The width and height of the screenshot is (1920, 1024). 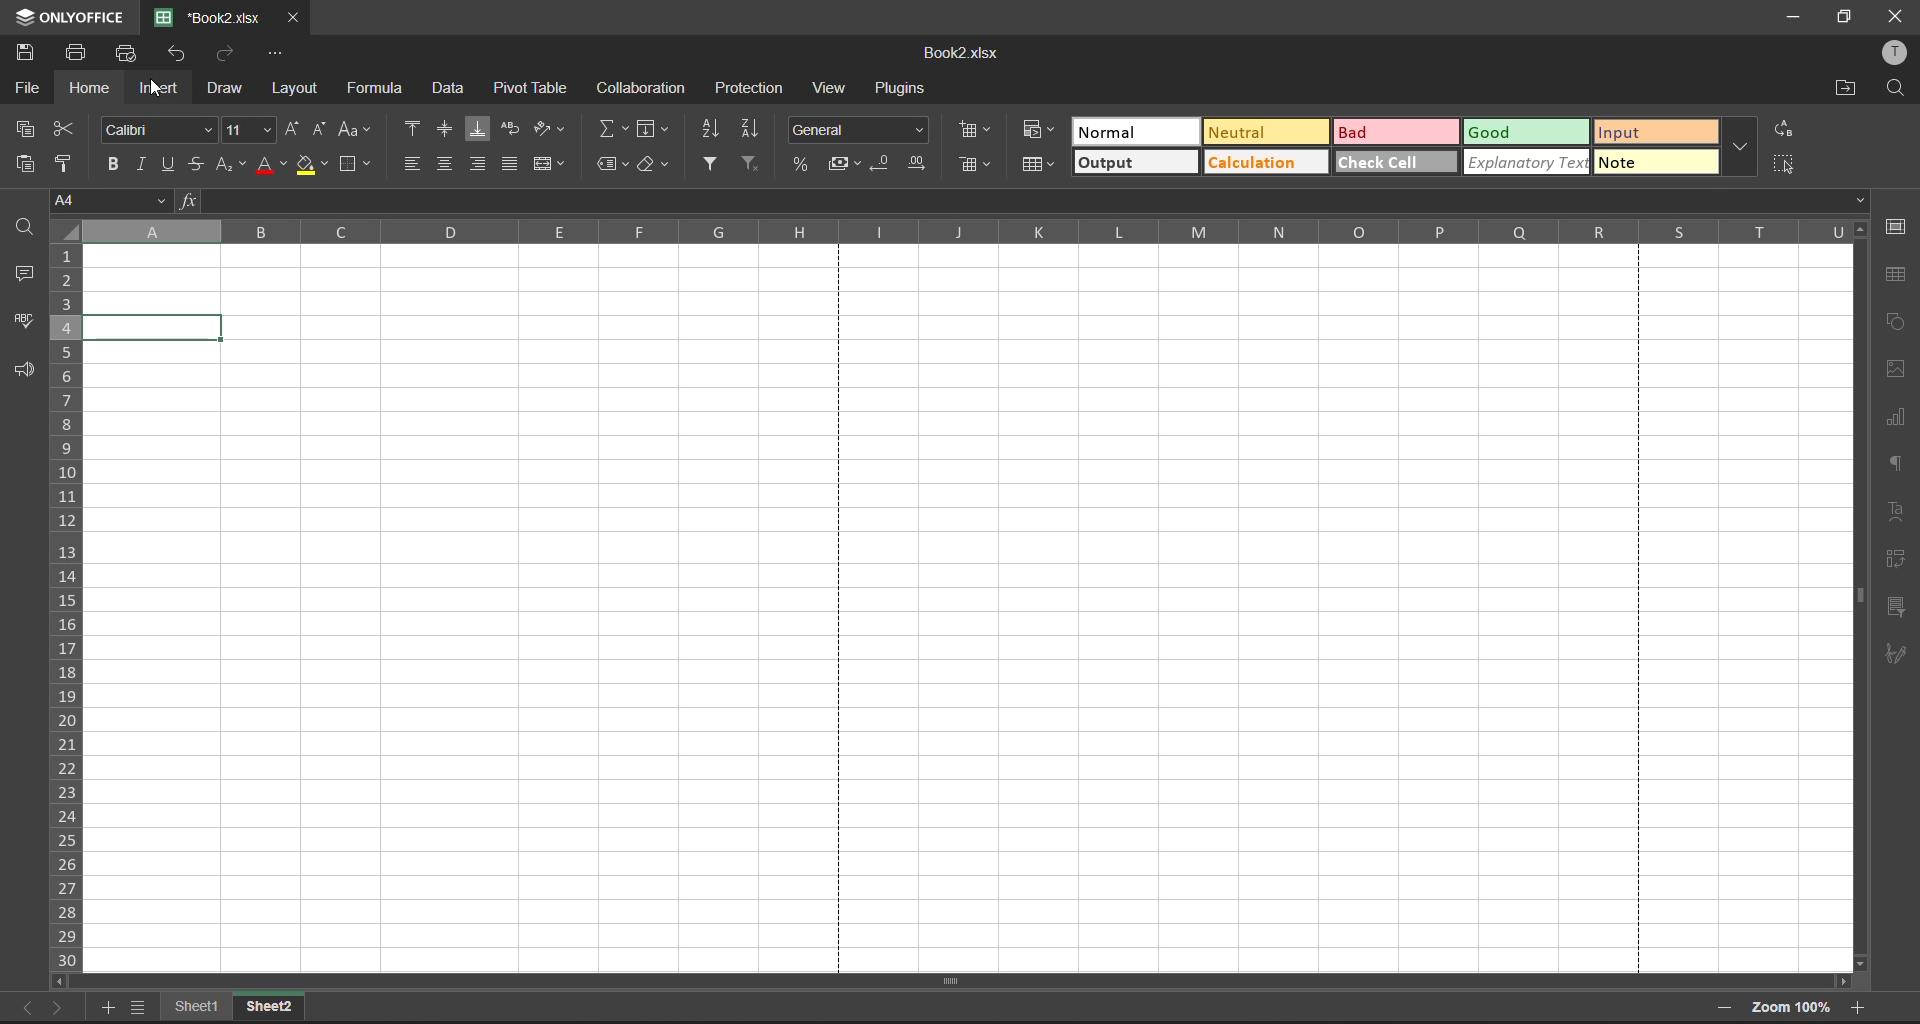 What do you see at coordinates (1036, 132) in the screenshot?
I see `conditional formatting` at bounding box center [1036, 132].